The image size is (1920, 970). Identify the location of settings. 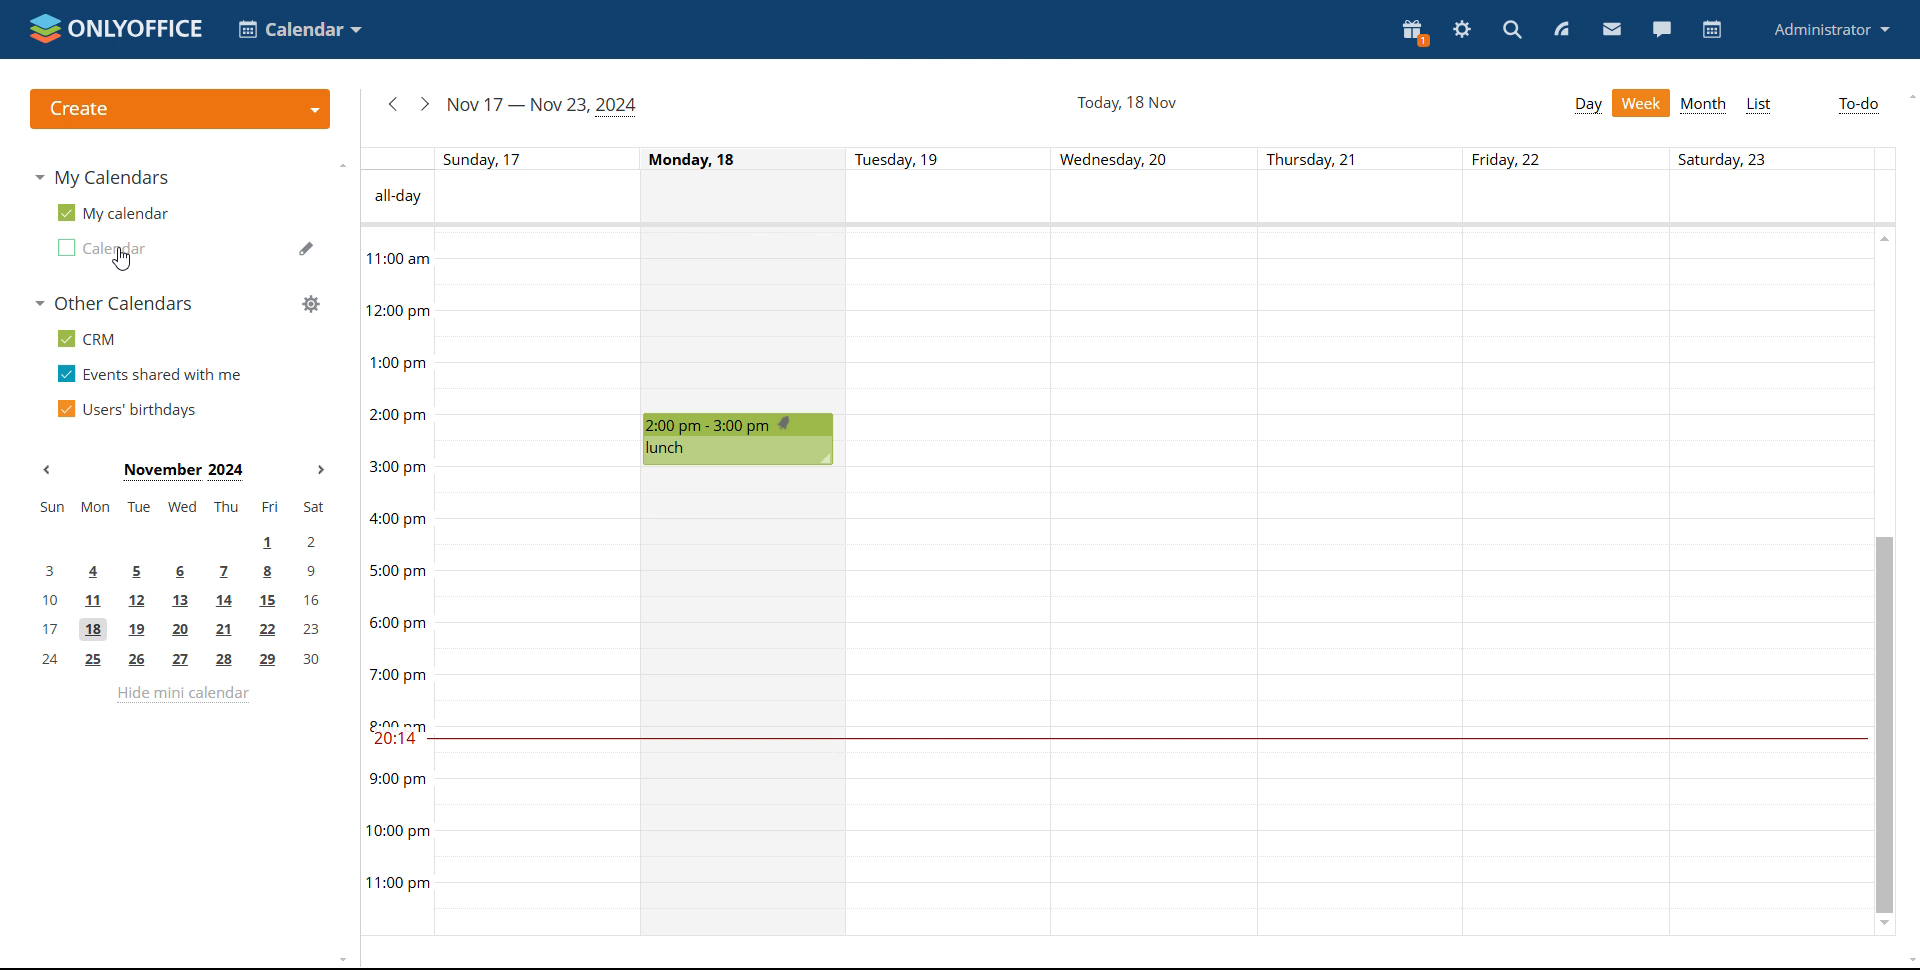
(1464, 29).